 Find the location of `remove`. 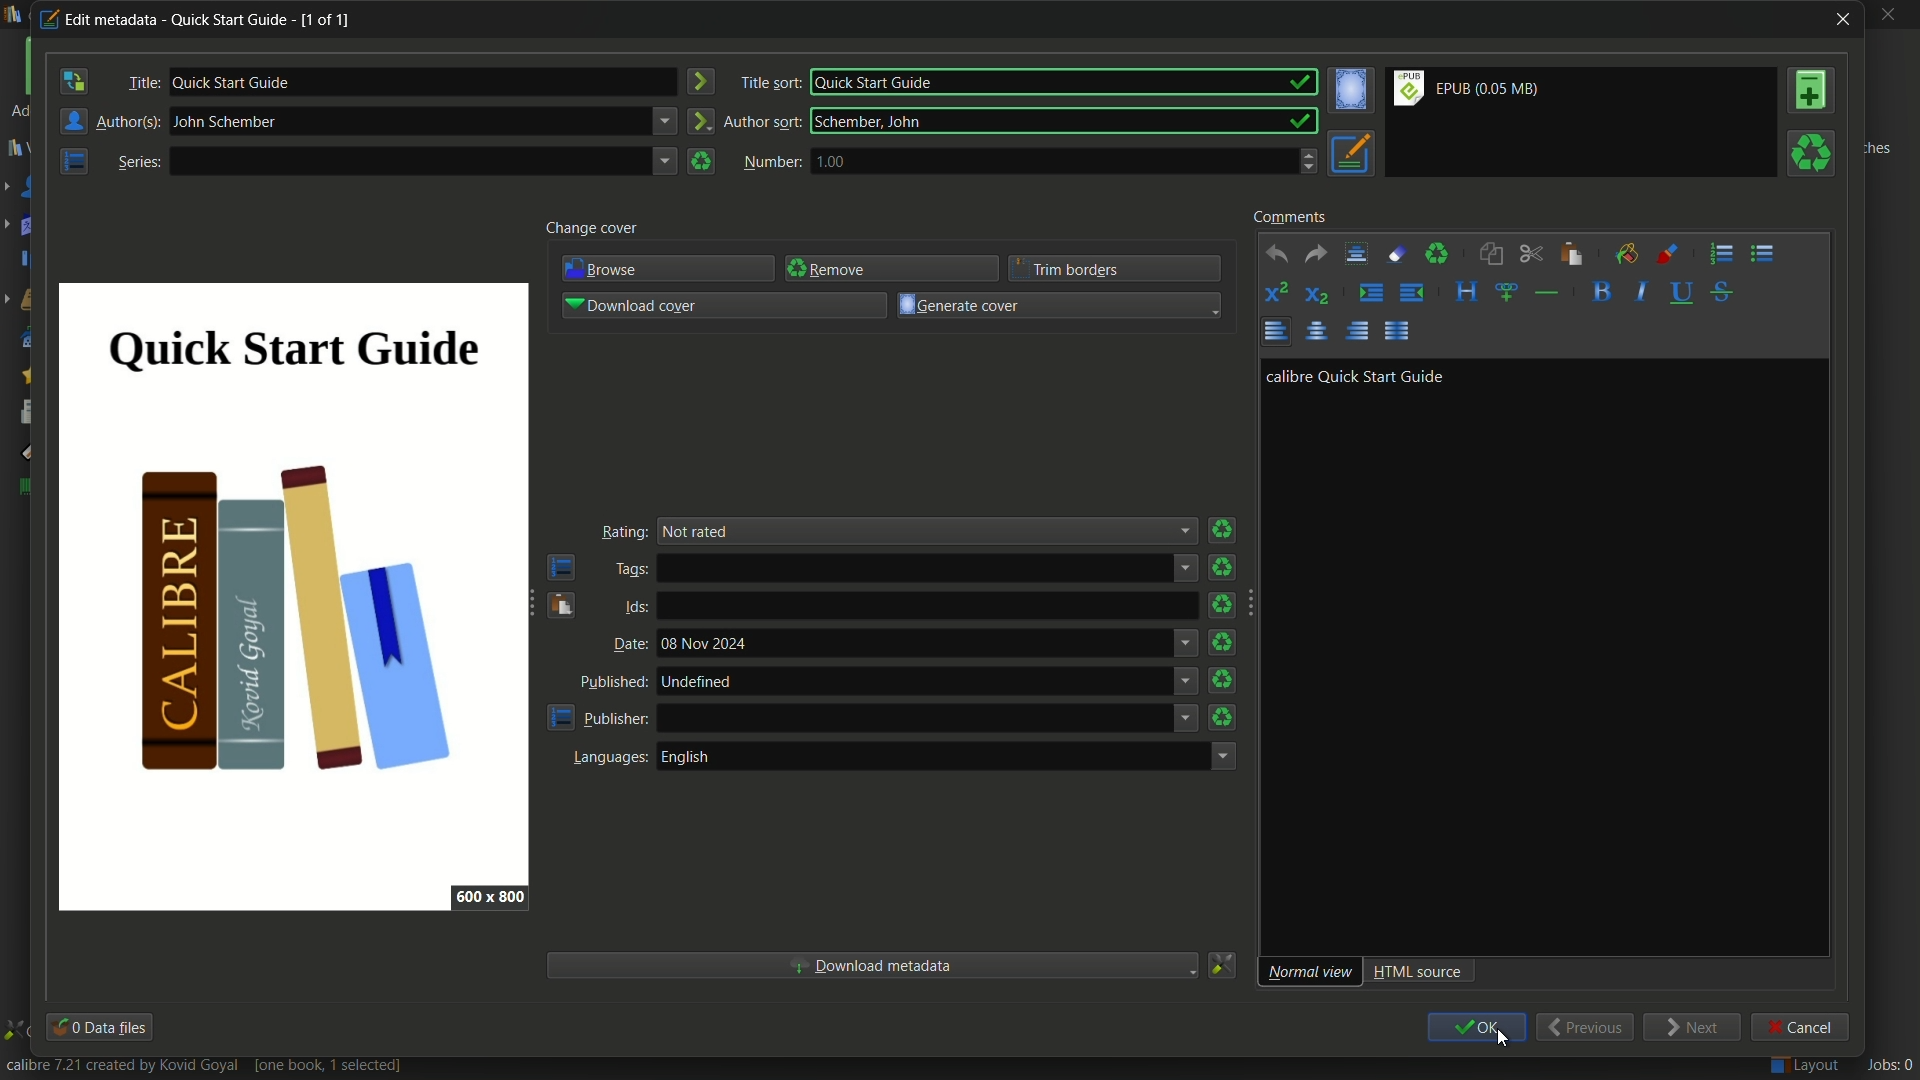

remove is located at coordinates (1221, 680).